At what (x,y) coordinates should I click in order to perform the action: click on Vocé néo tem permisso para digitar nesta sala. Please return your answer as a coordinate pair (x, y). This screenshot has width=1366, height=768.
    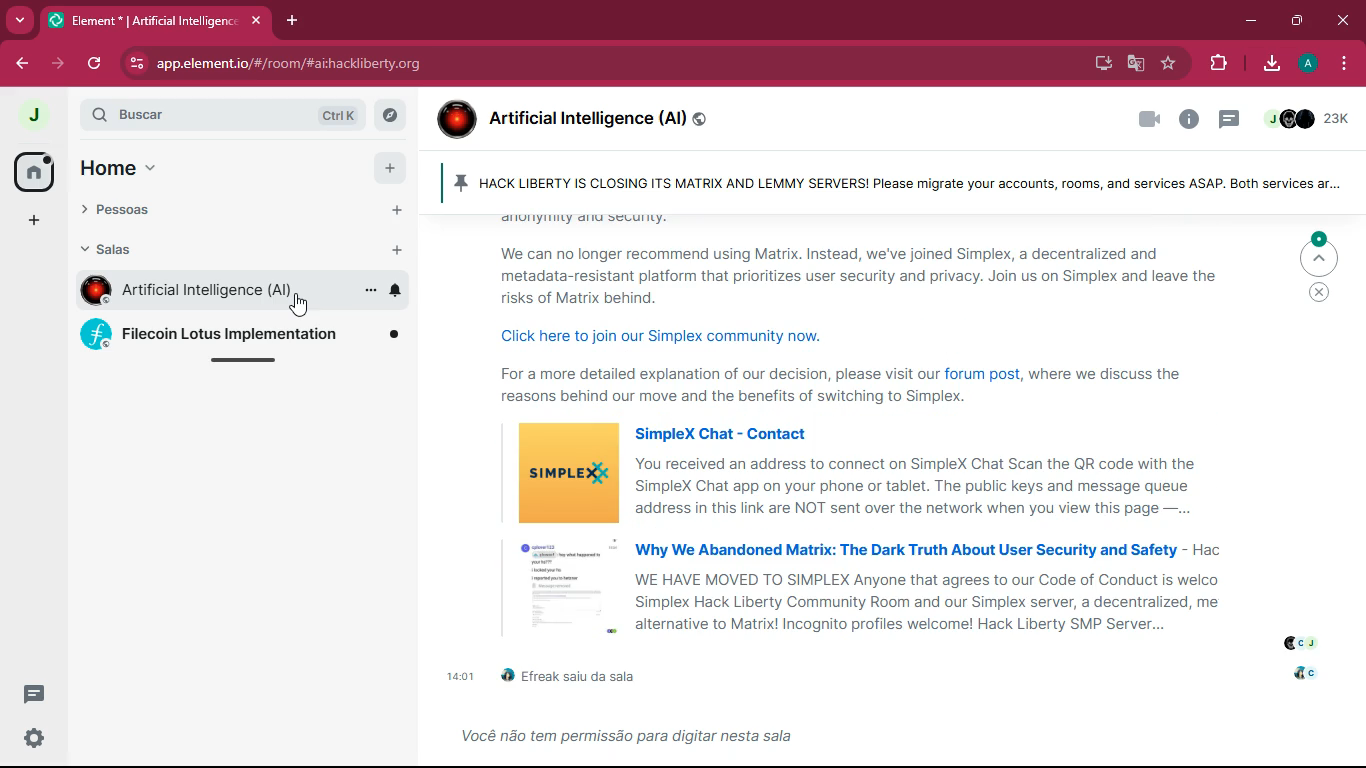
    Looking at the image, I should click on (635, 738).